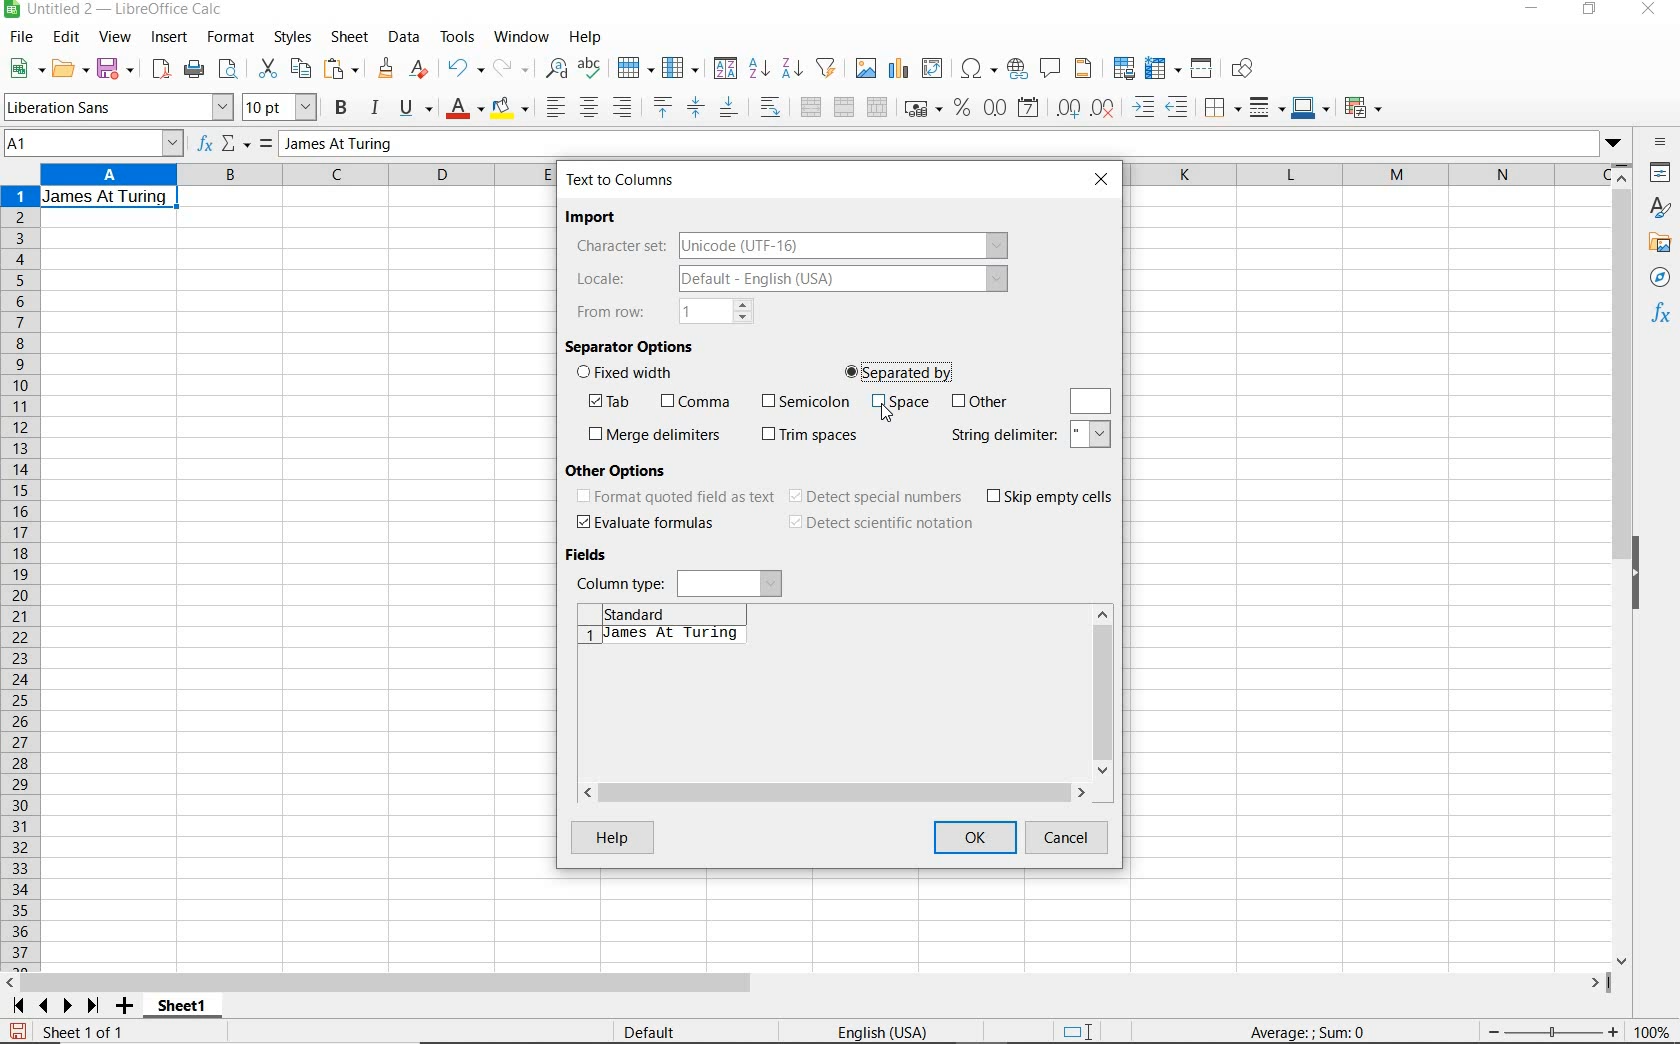  I want to click on A1, so click(91, 145).